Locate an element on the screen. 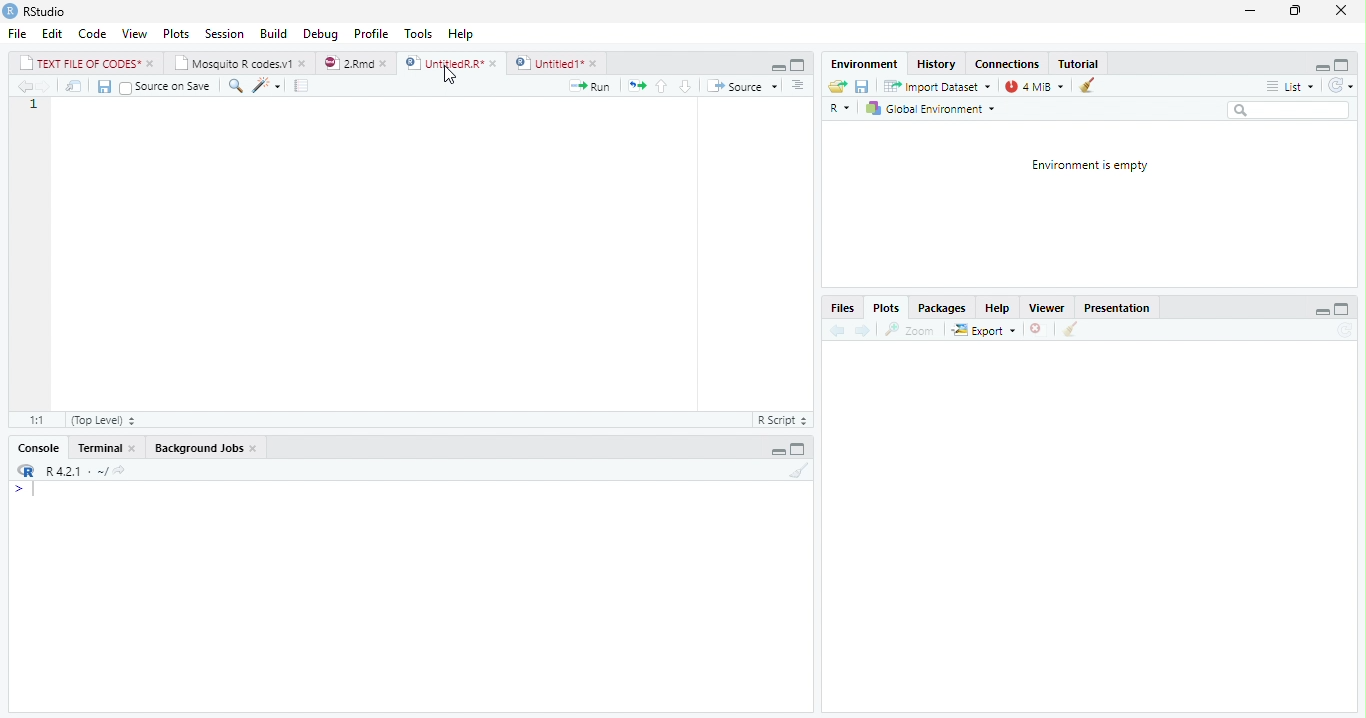 This screenshot has height=718, width=1366. Tutorial is located at coordinates (1080, 63).